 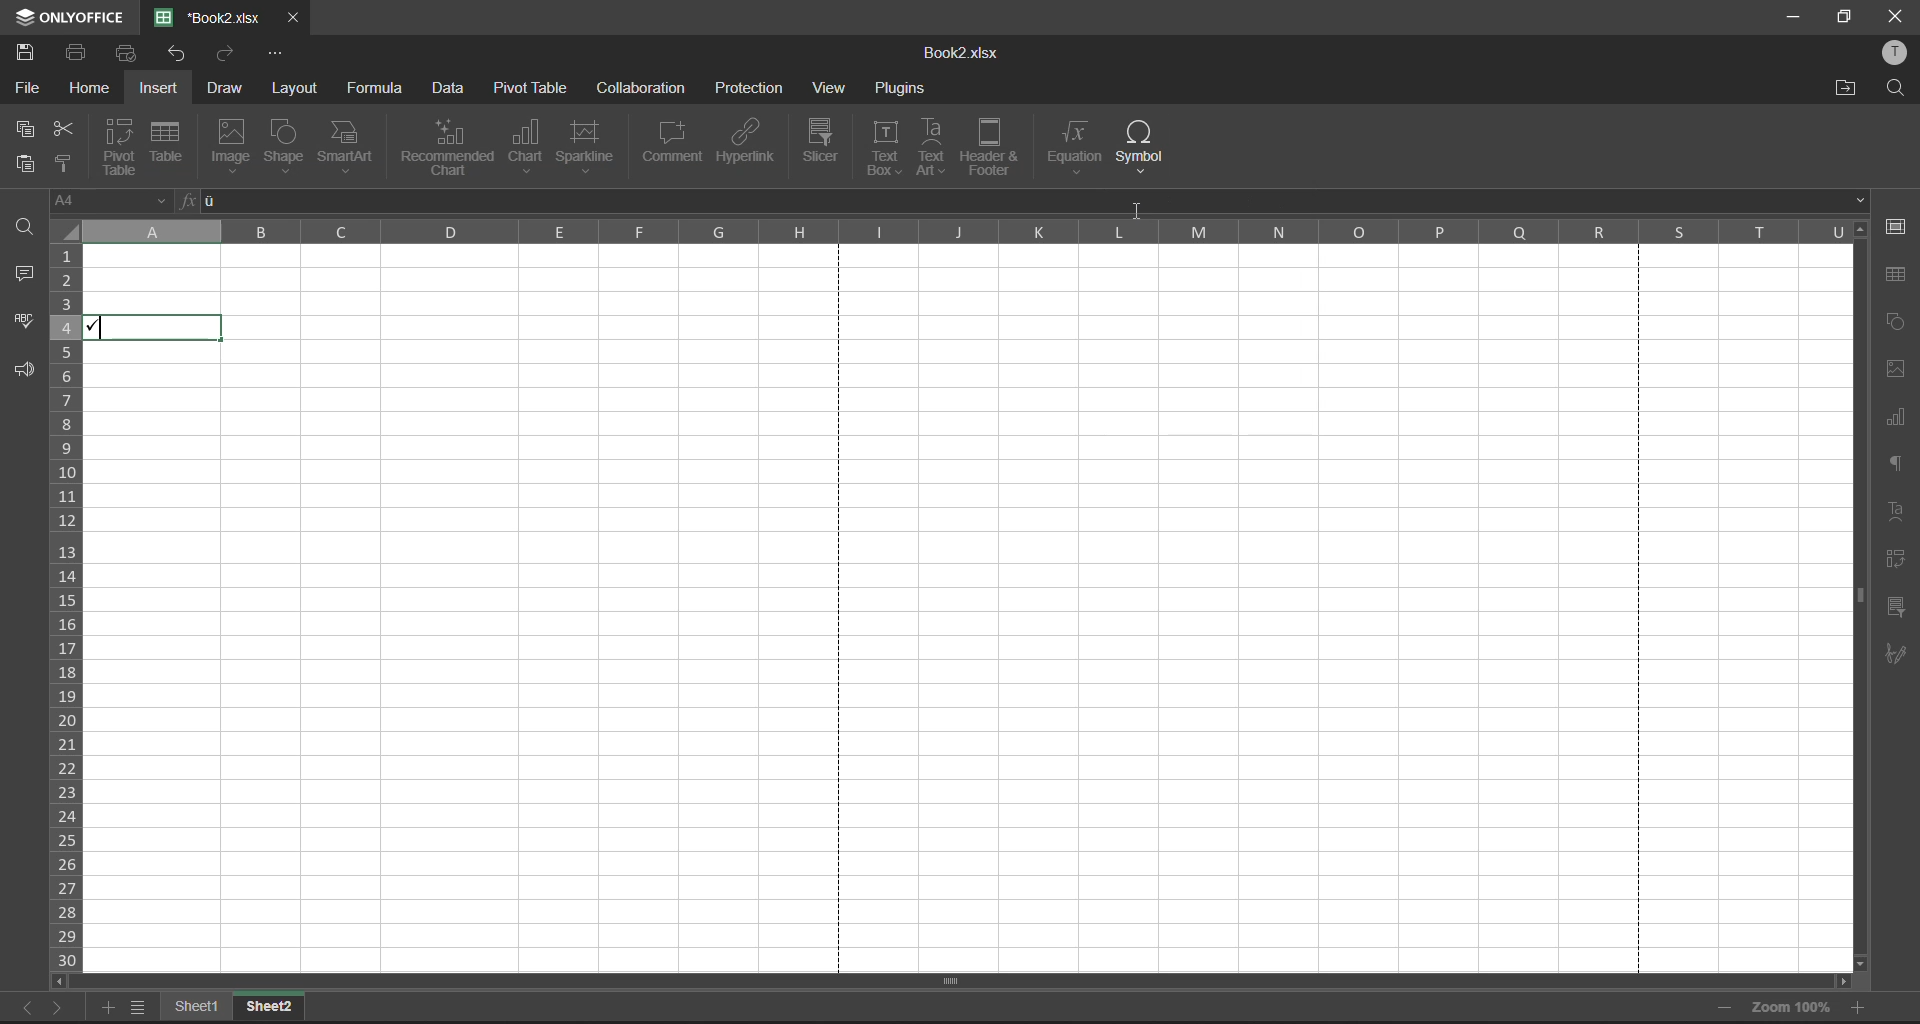 What do you see at coordinates (29, 53) in the screenshot?
I see `save` at bounding box center [29, 53].